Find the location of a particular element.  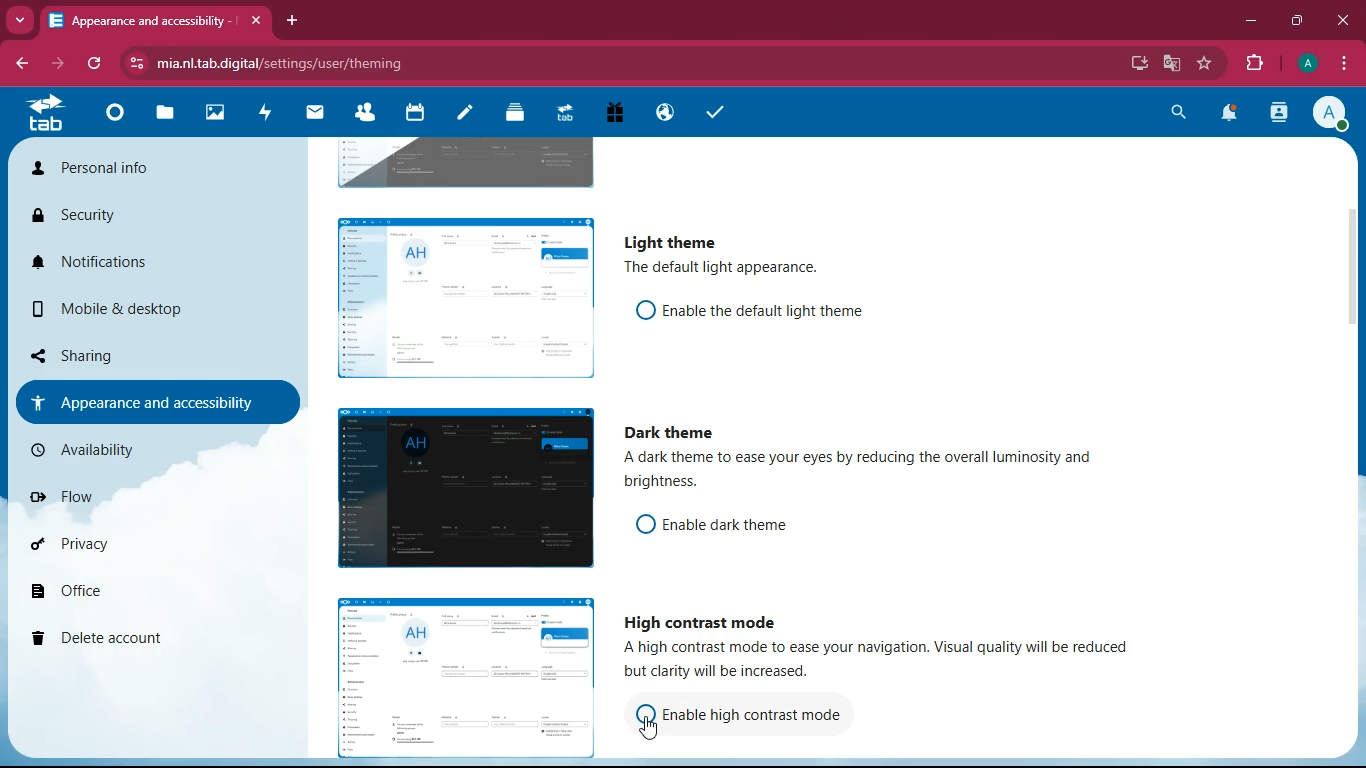

gift is located at coordinates (610, 114).